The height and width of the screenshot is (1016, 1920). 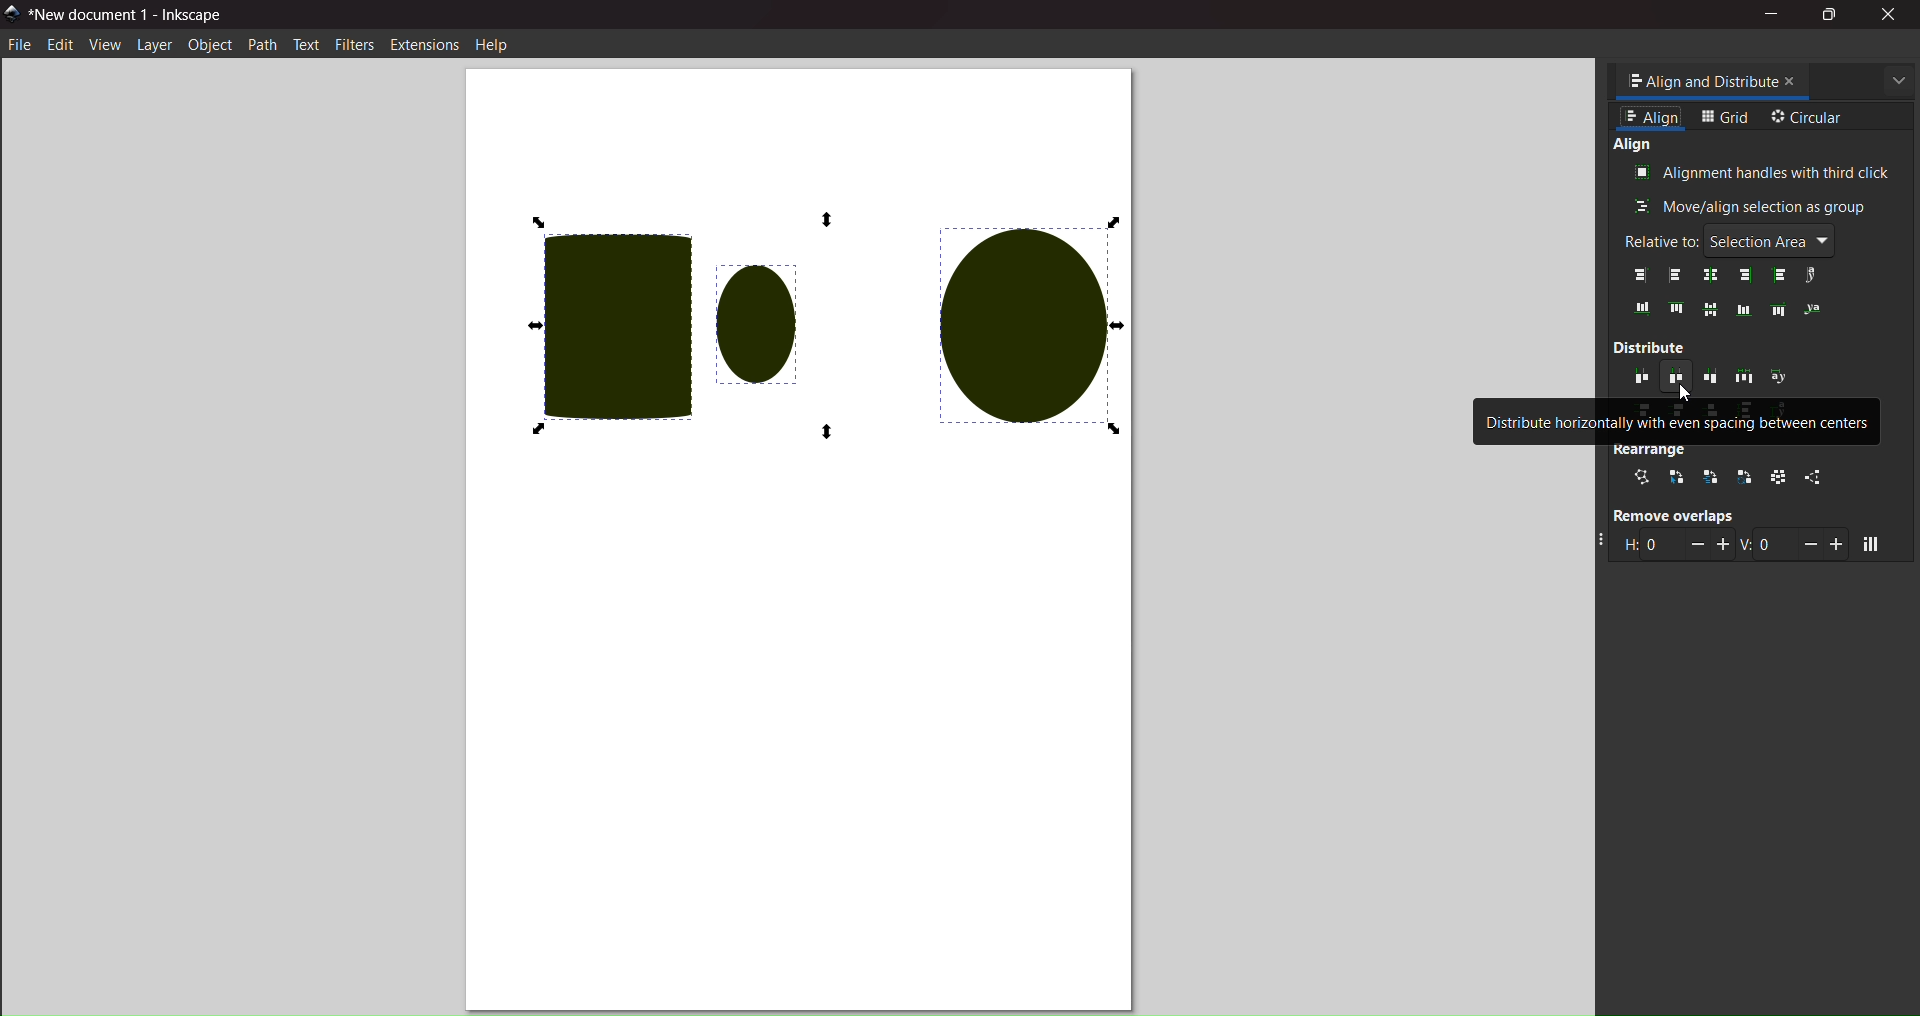 I want to click on top edges , so click(x=1675, y=310).